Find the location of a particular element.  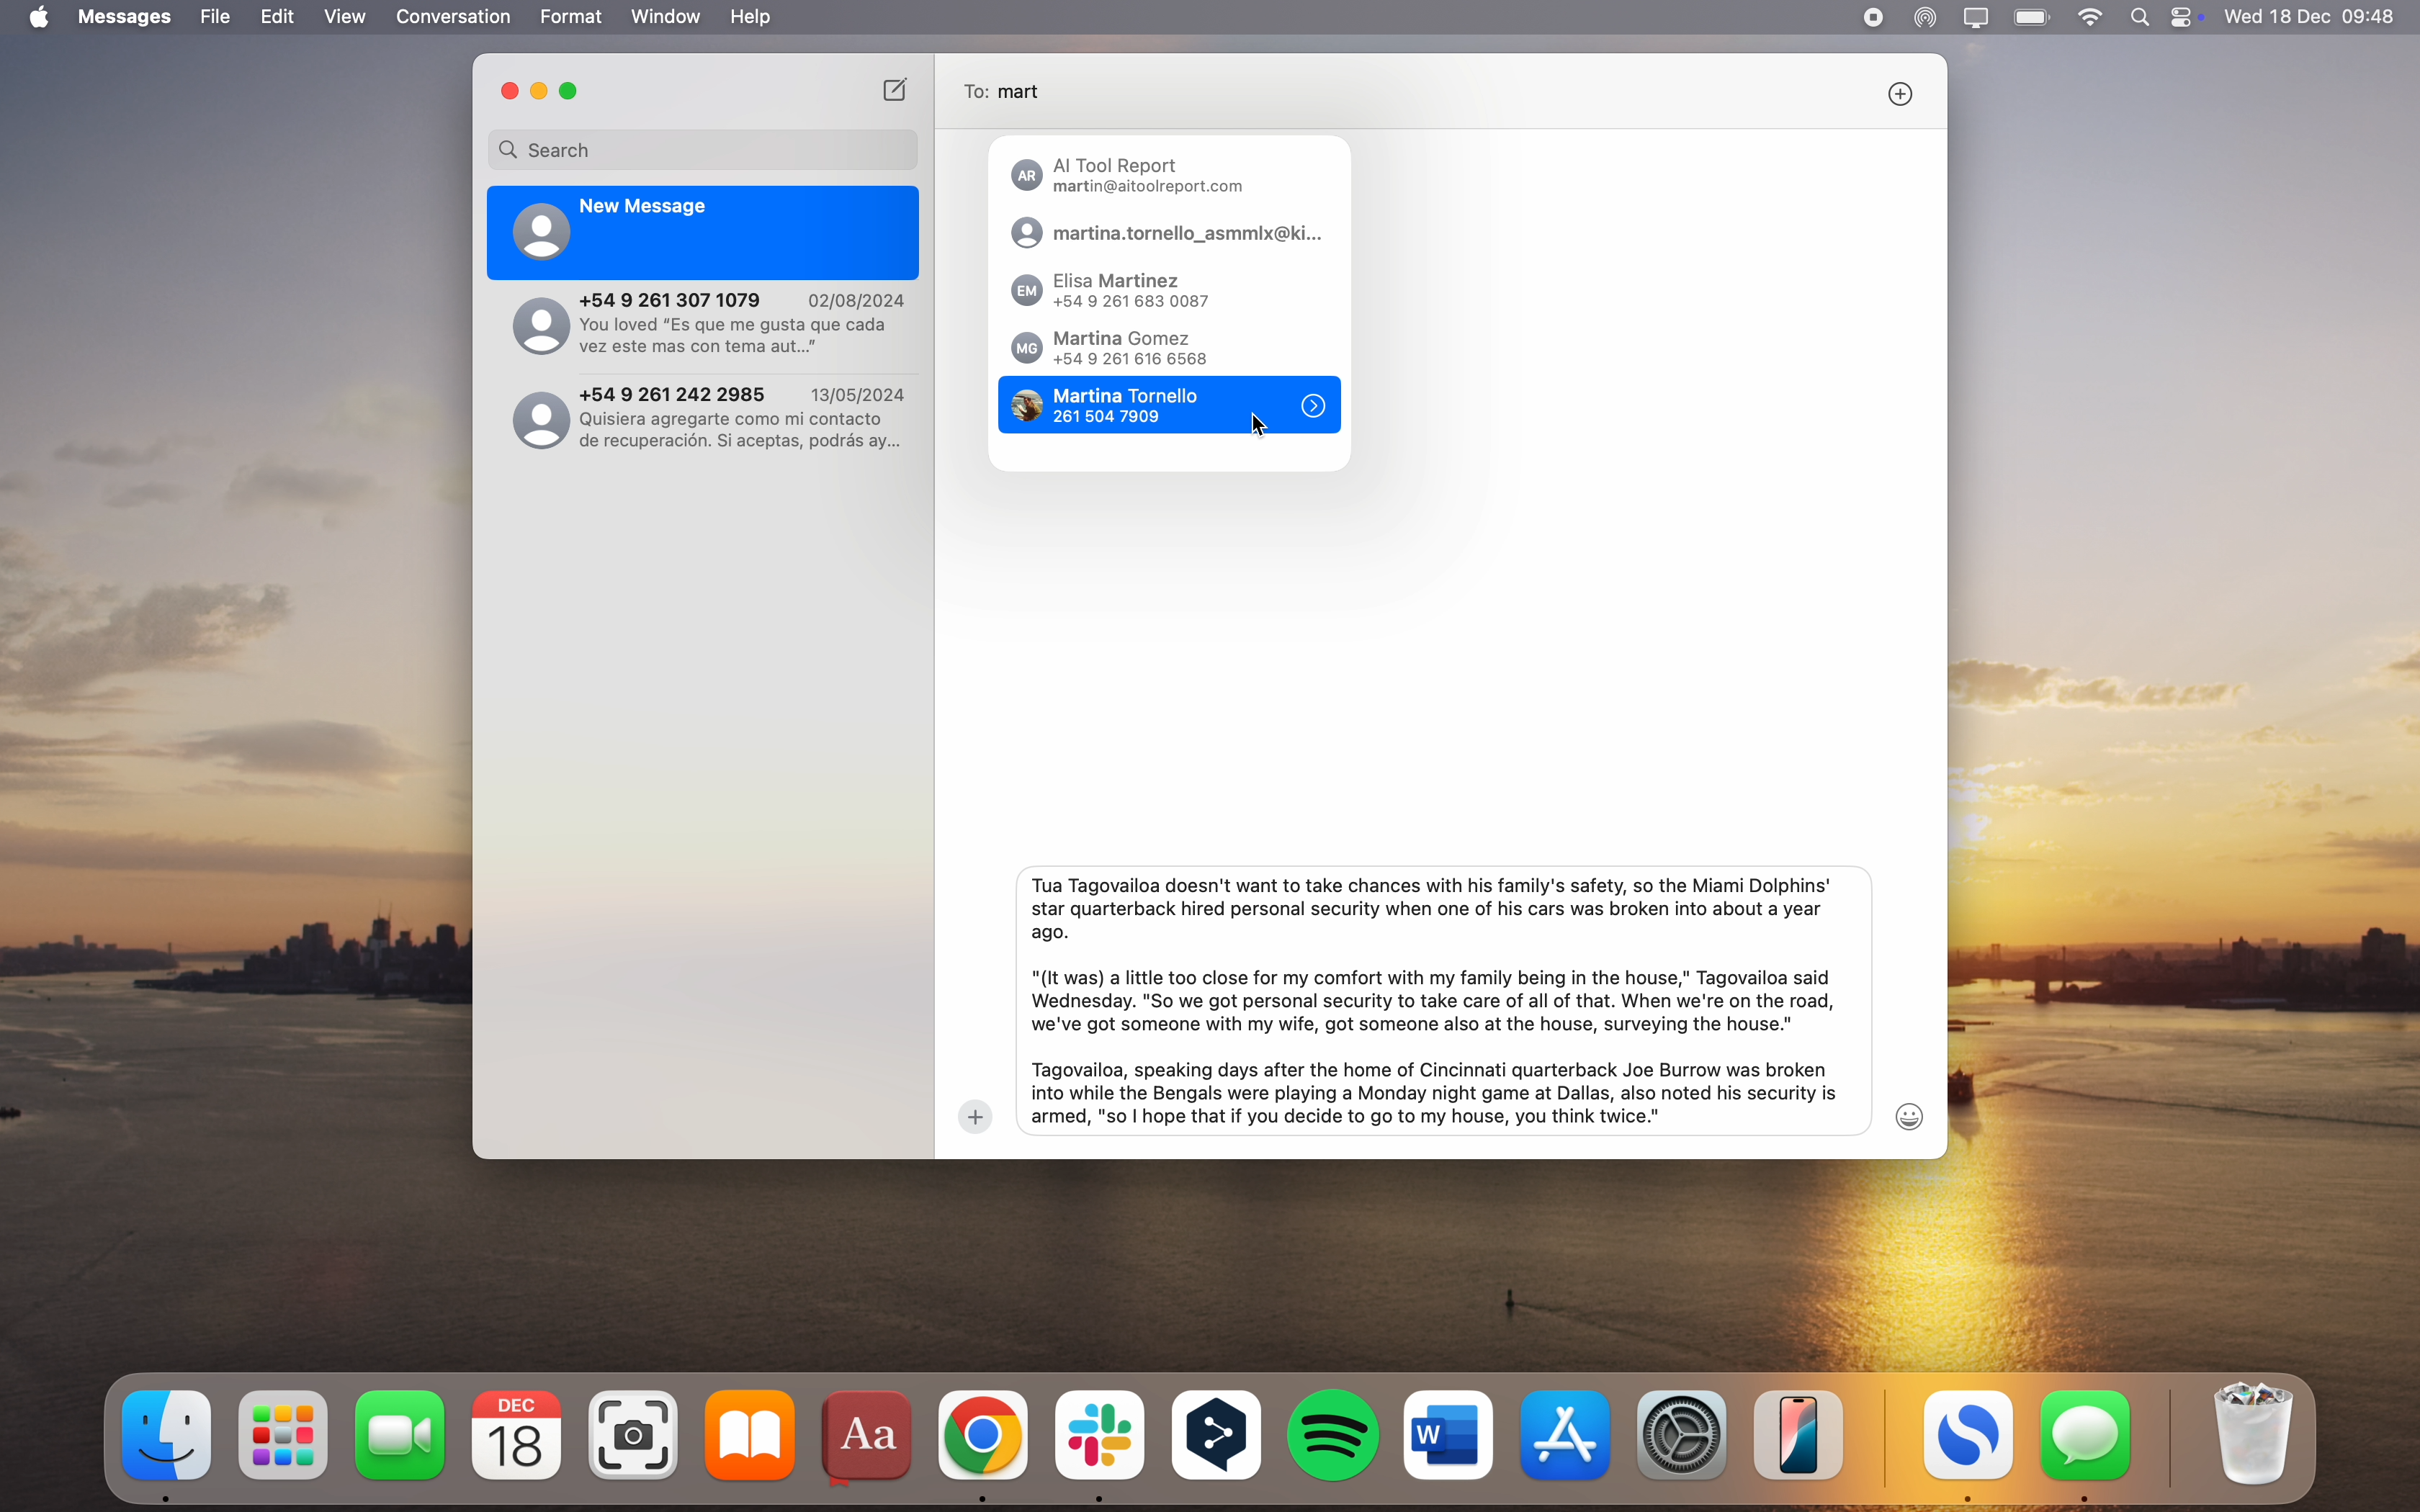

Google Chrome is located at coordinates (984, 1442).